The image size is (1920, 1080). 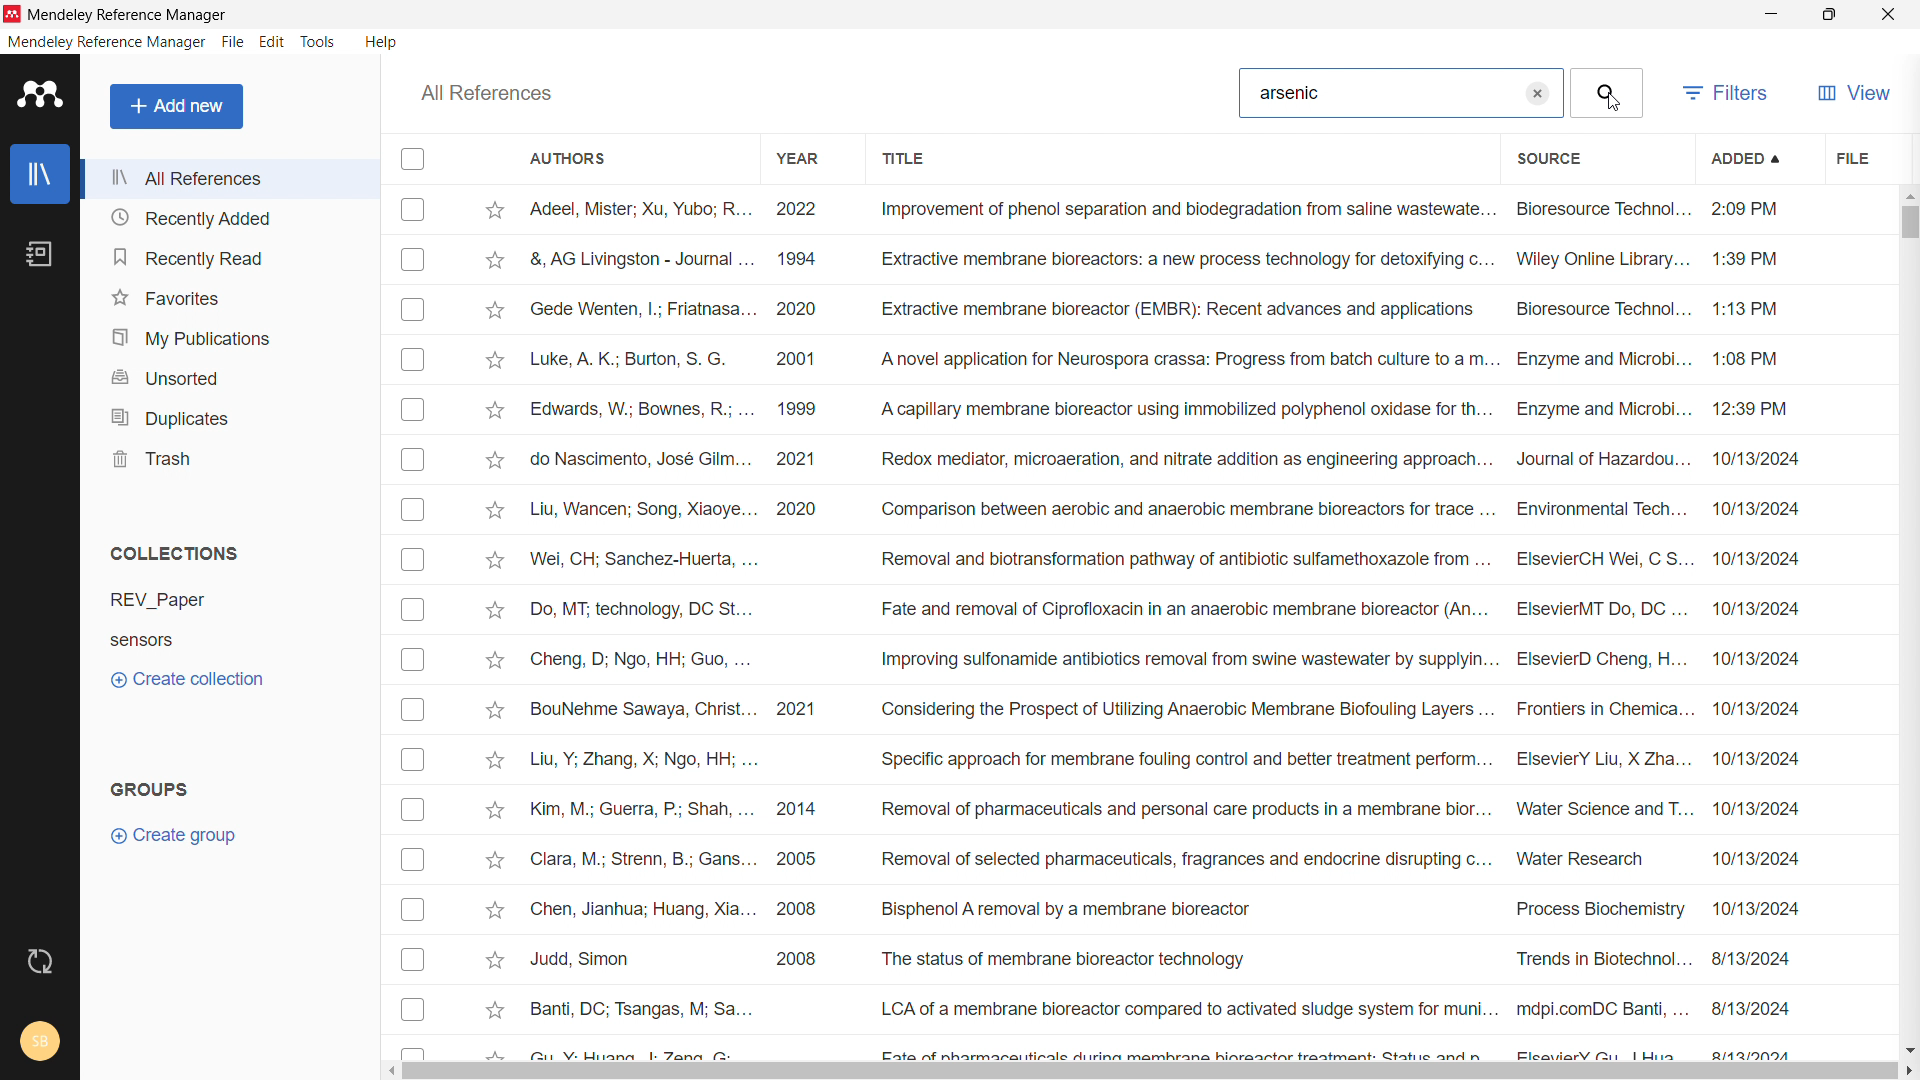 I want to click on Checkbox, so click(x=414, y=963).